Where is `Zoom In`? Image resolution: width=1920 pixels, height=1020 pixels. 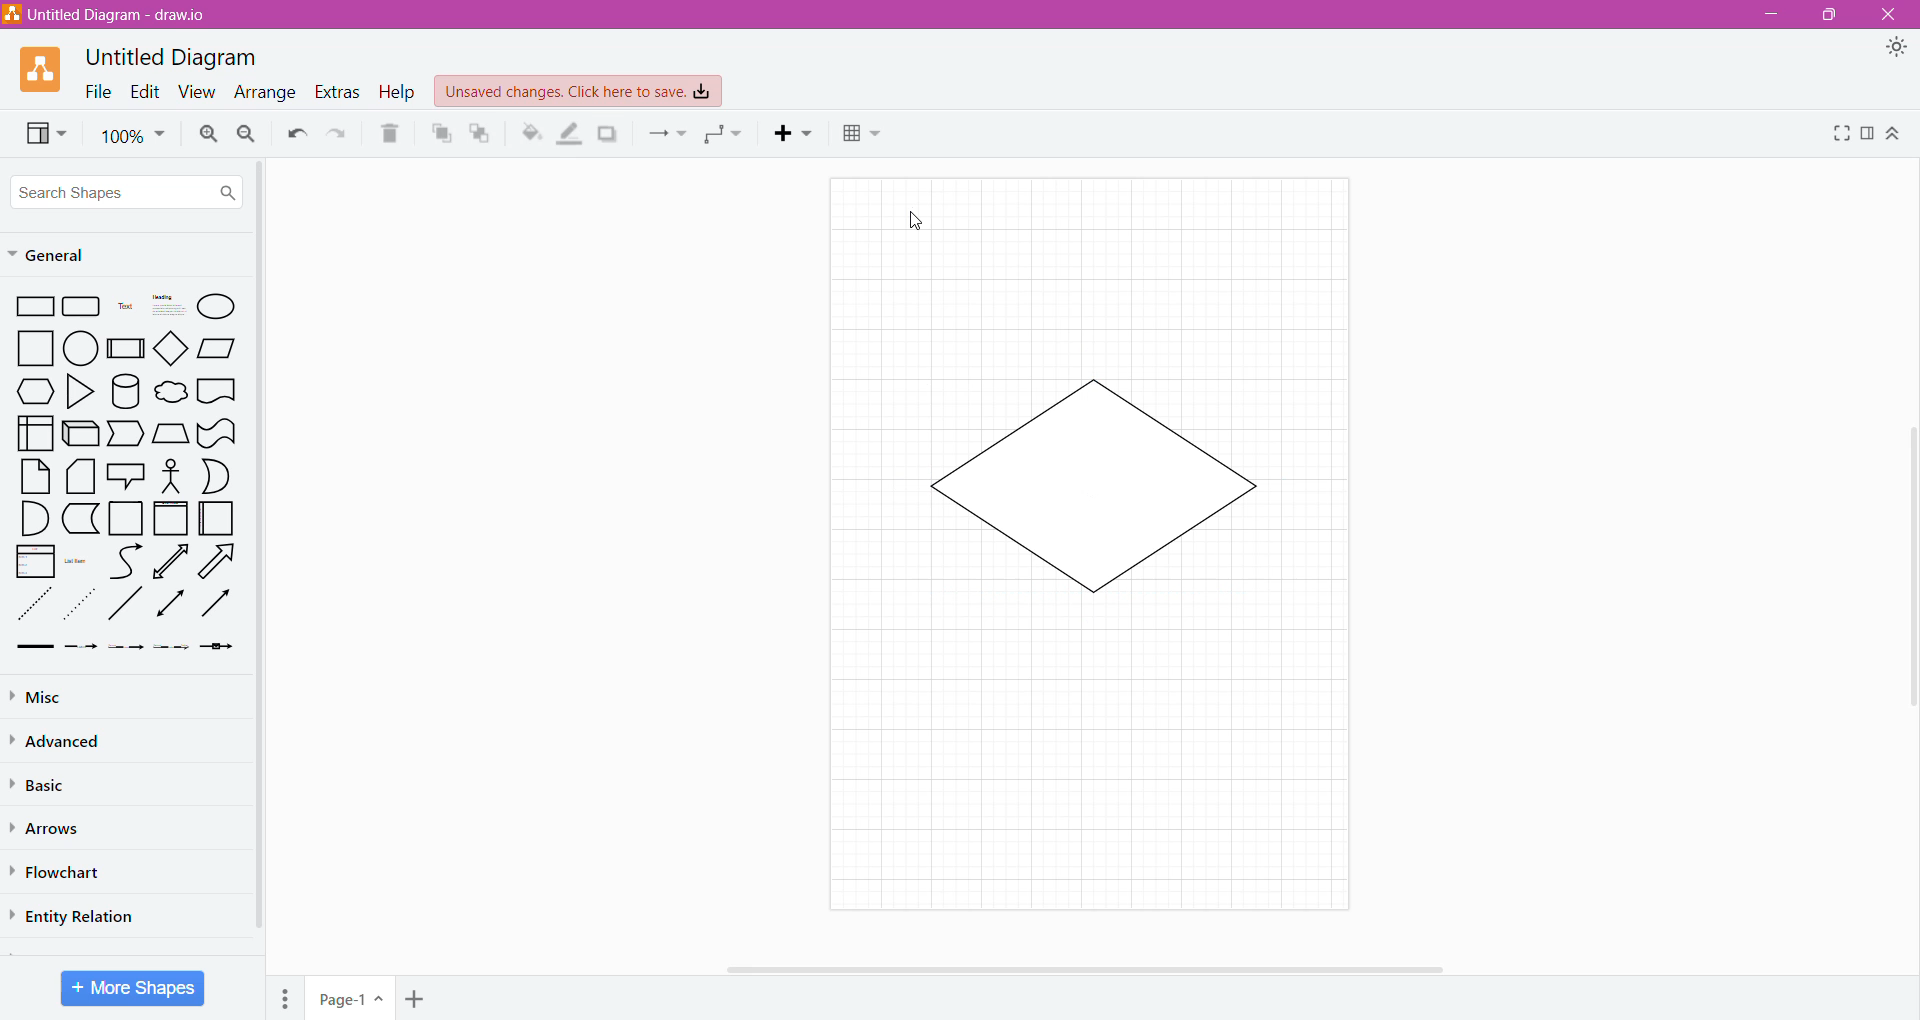 Zoom In is located at coordinates (206, 134).